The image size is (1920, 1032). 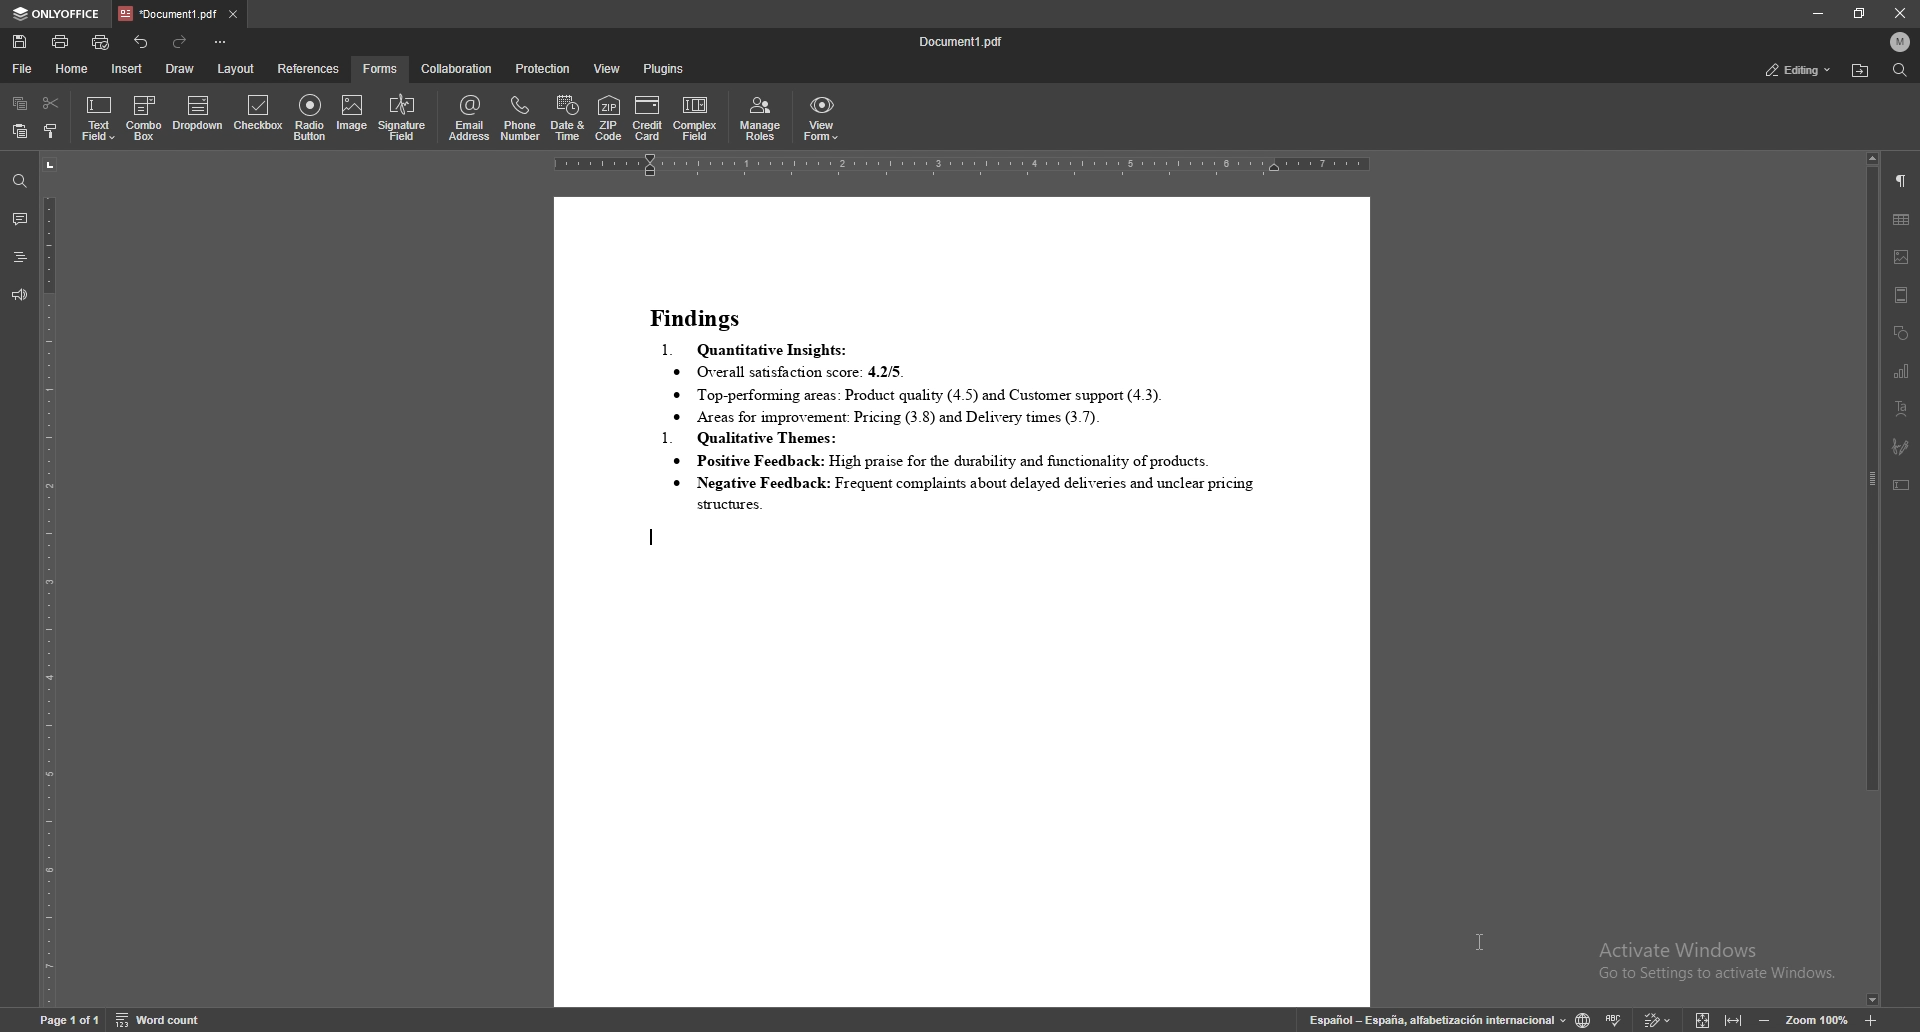 What do you see at coordinates (1902, 257) in the screenshot?
I see `image` at bounding box center [1902, 257].